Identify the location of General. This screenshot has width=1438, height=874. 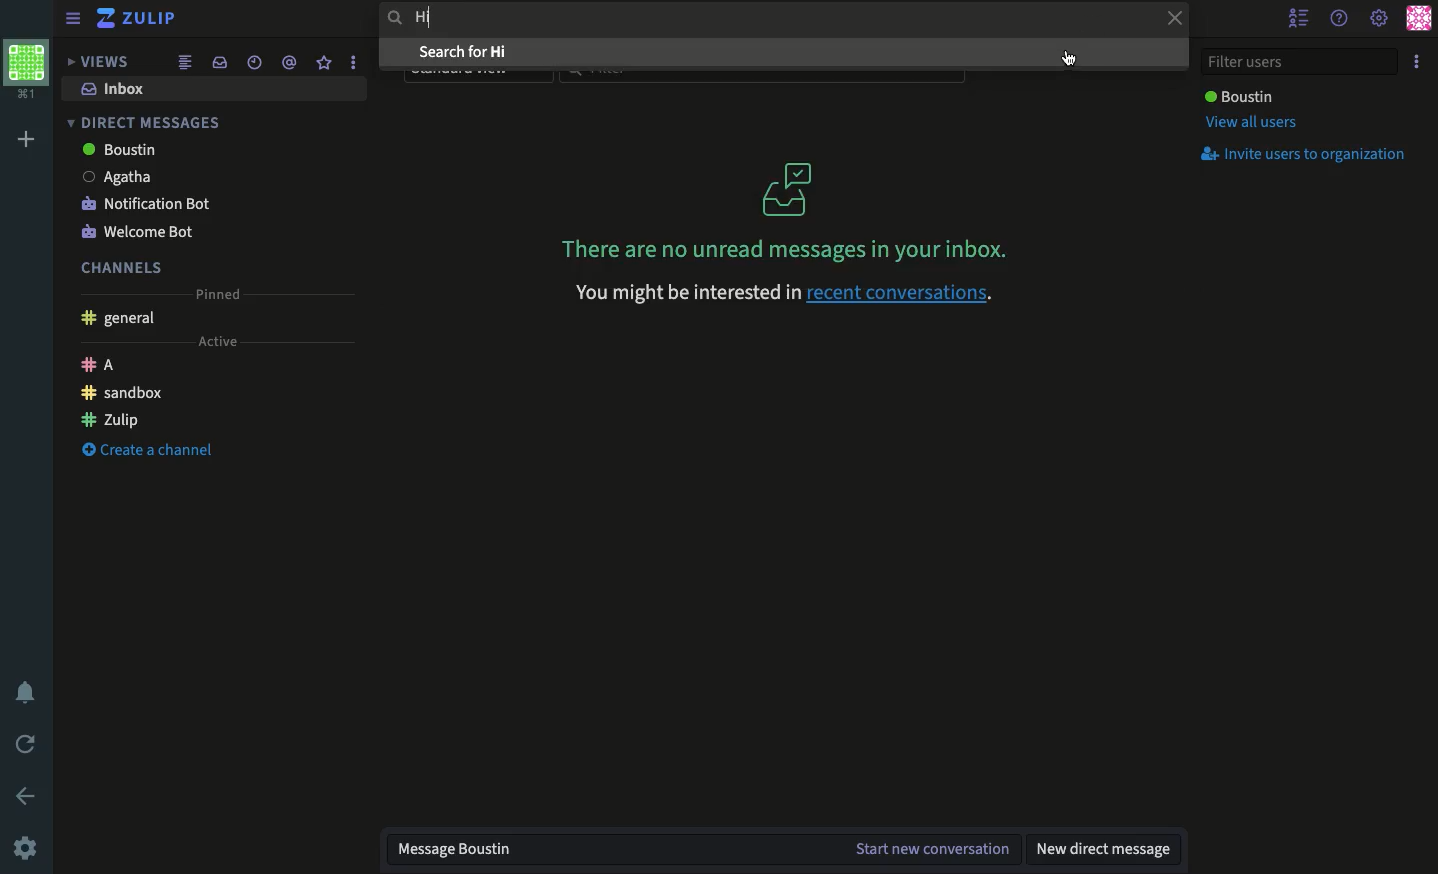
(120, 319).